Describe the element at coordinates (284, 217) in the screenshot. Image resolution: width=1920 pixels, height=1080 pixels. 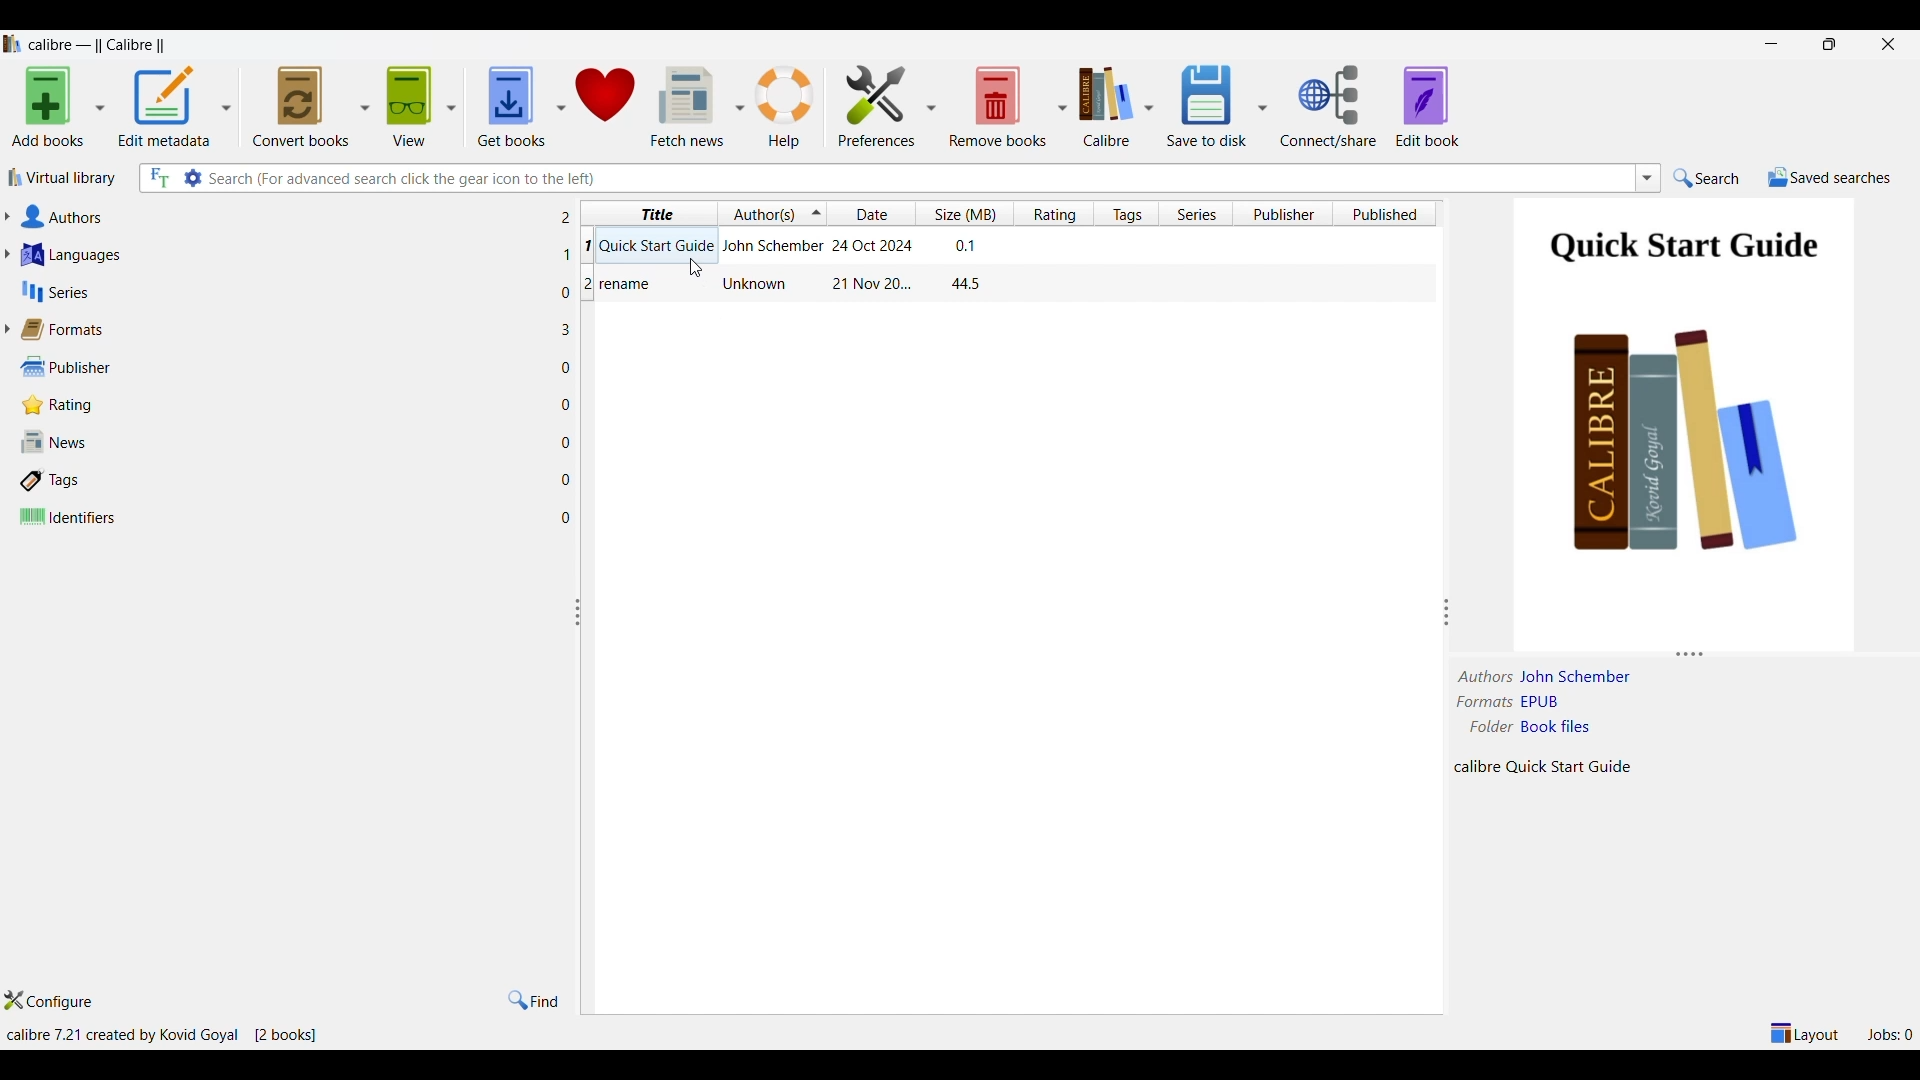
I see `Authors` at that location.